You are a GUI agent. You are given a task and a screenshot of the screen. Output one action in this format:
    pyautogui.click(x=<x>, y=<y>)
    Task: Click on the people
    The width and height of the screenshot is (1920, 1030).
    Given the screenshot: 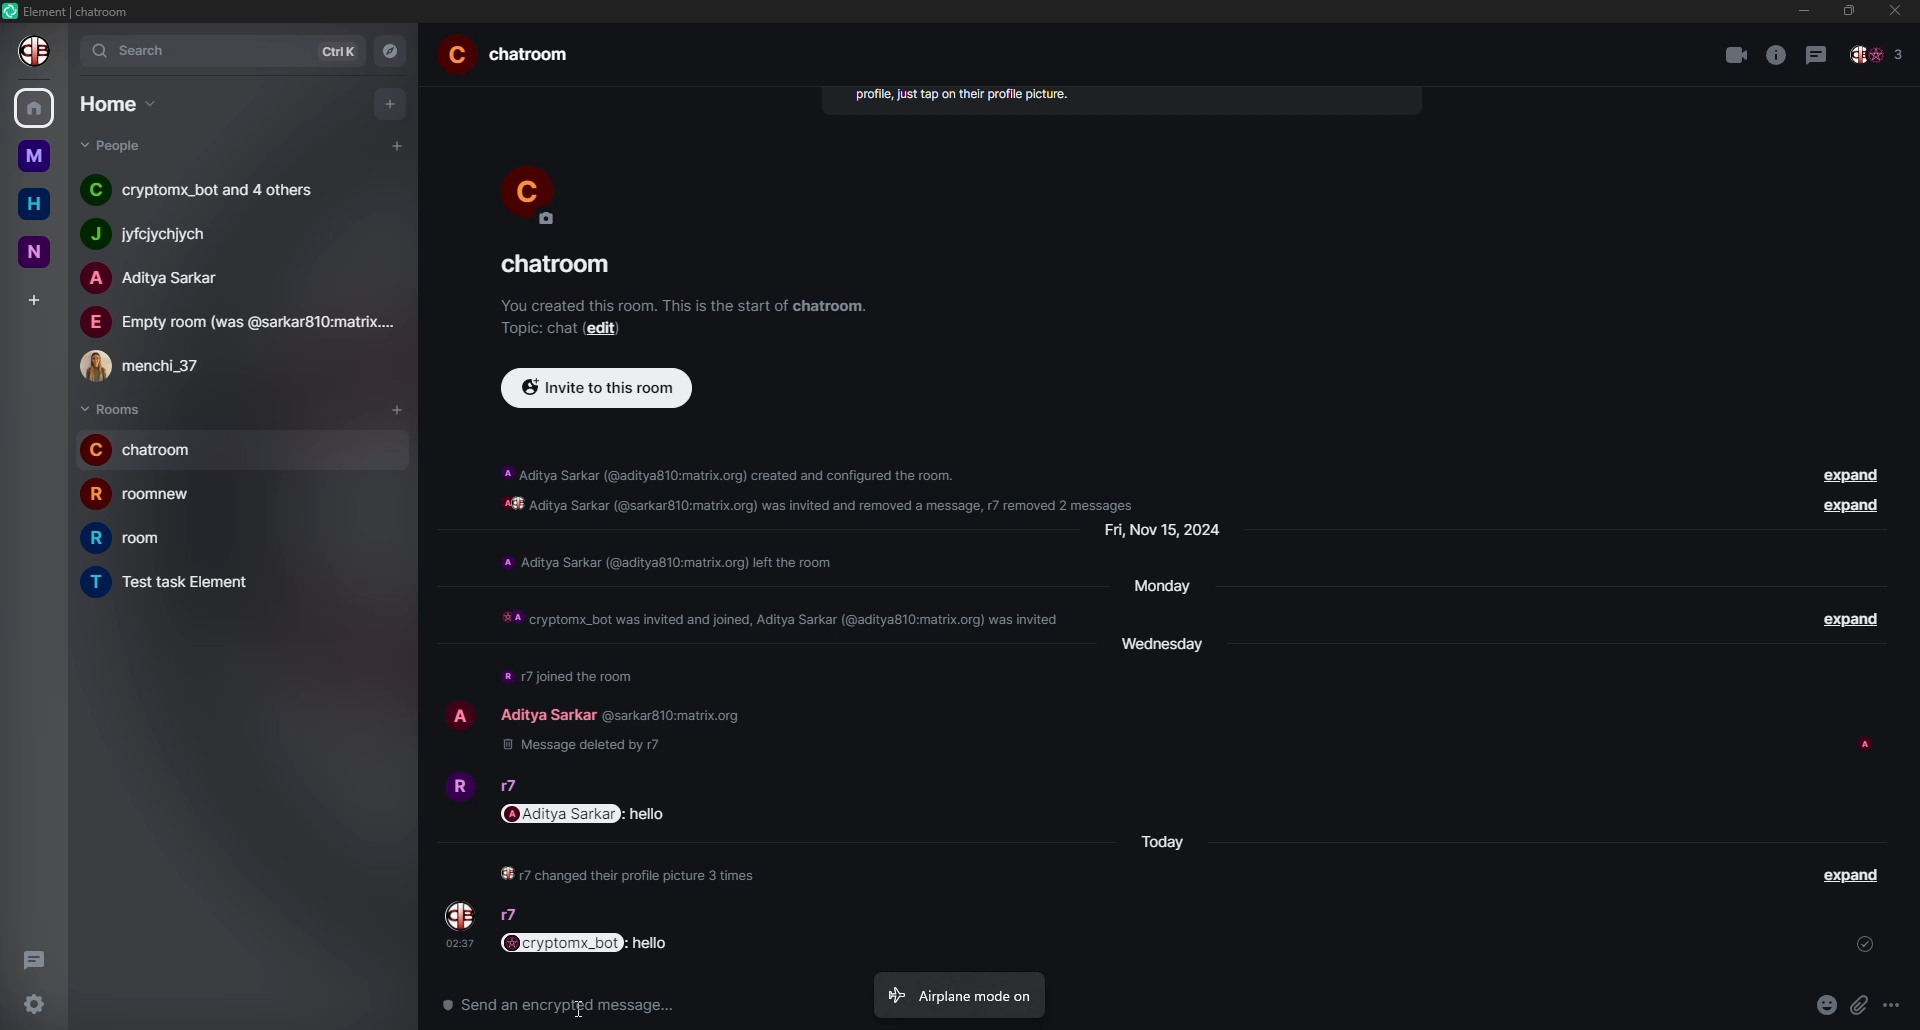 What is the action you would take?
    pyautogui.click(x=115, y=145)
    